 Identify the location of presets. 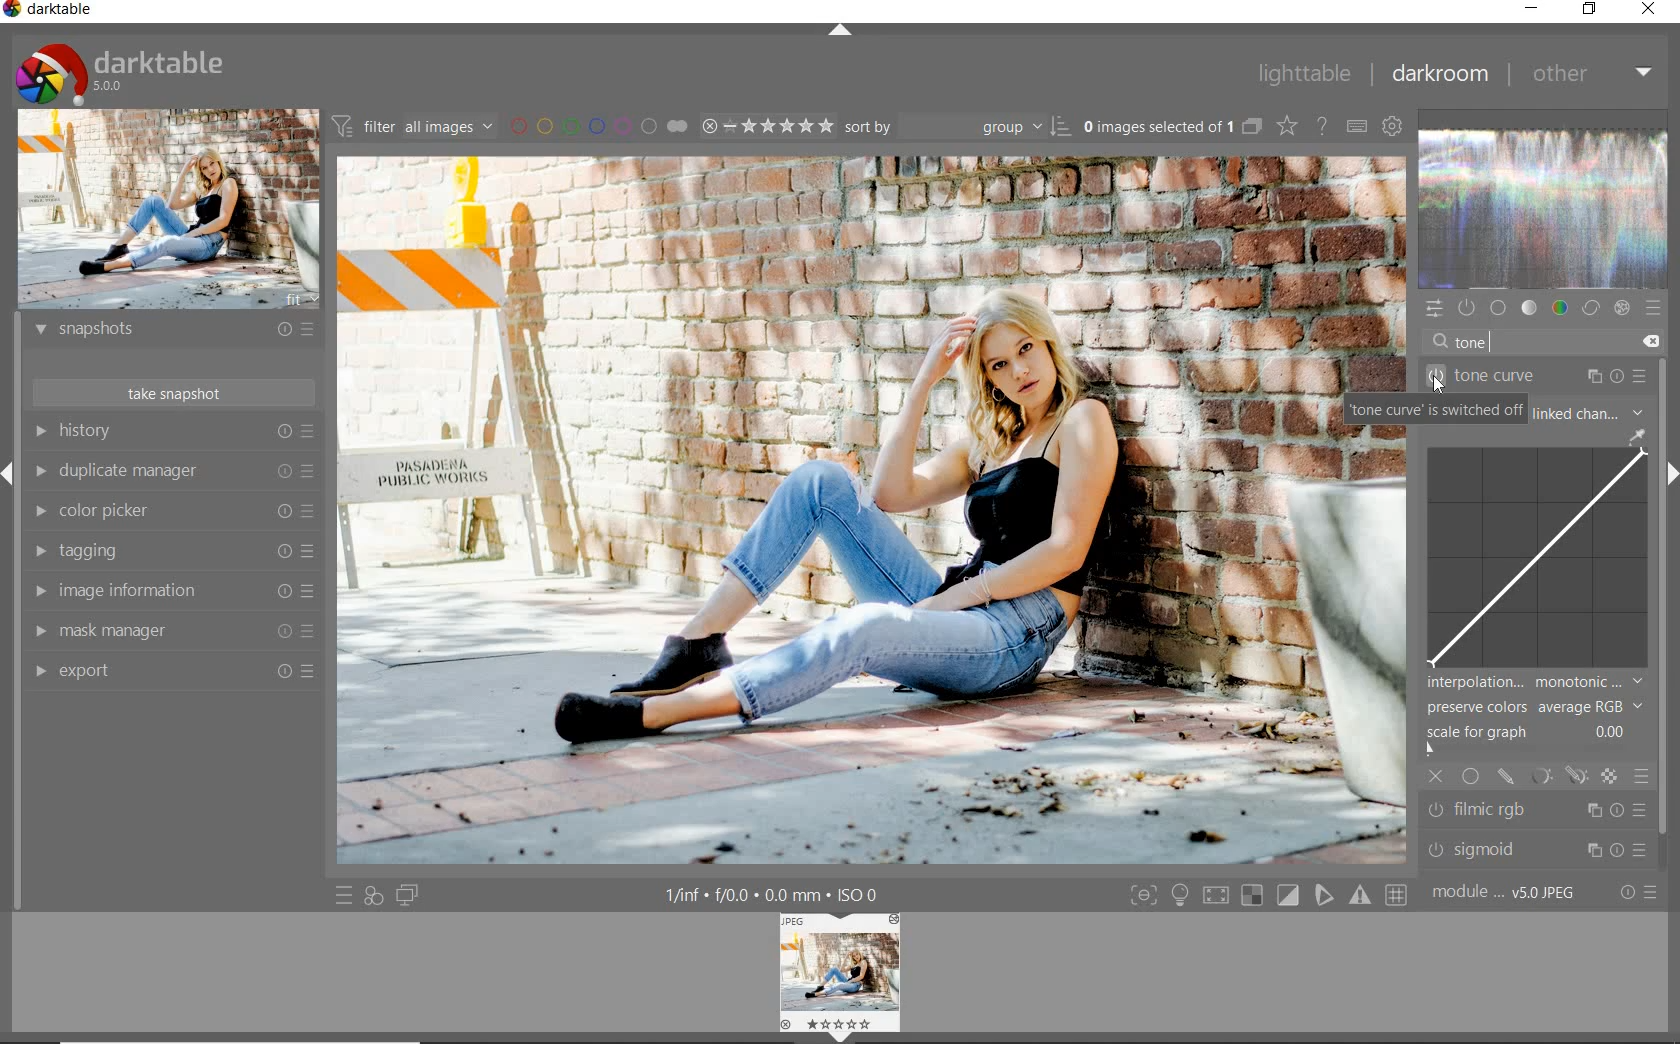
(1655, 310).